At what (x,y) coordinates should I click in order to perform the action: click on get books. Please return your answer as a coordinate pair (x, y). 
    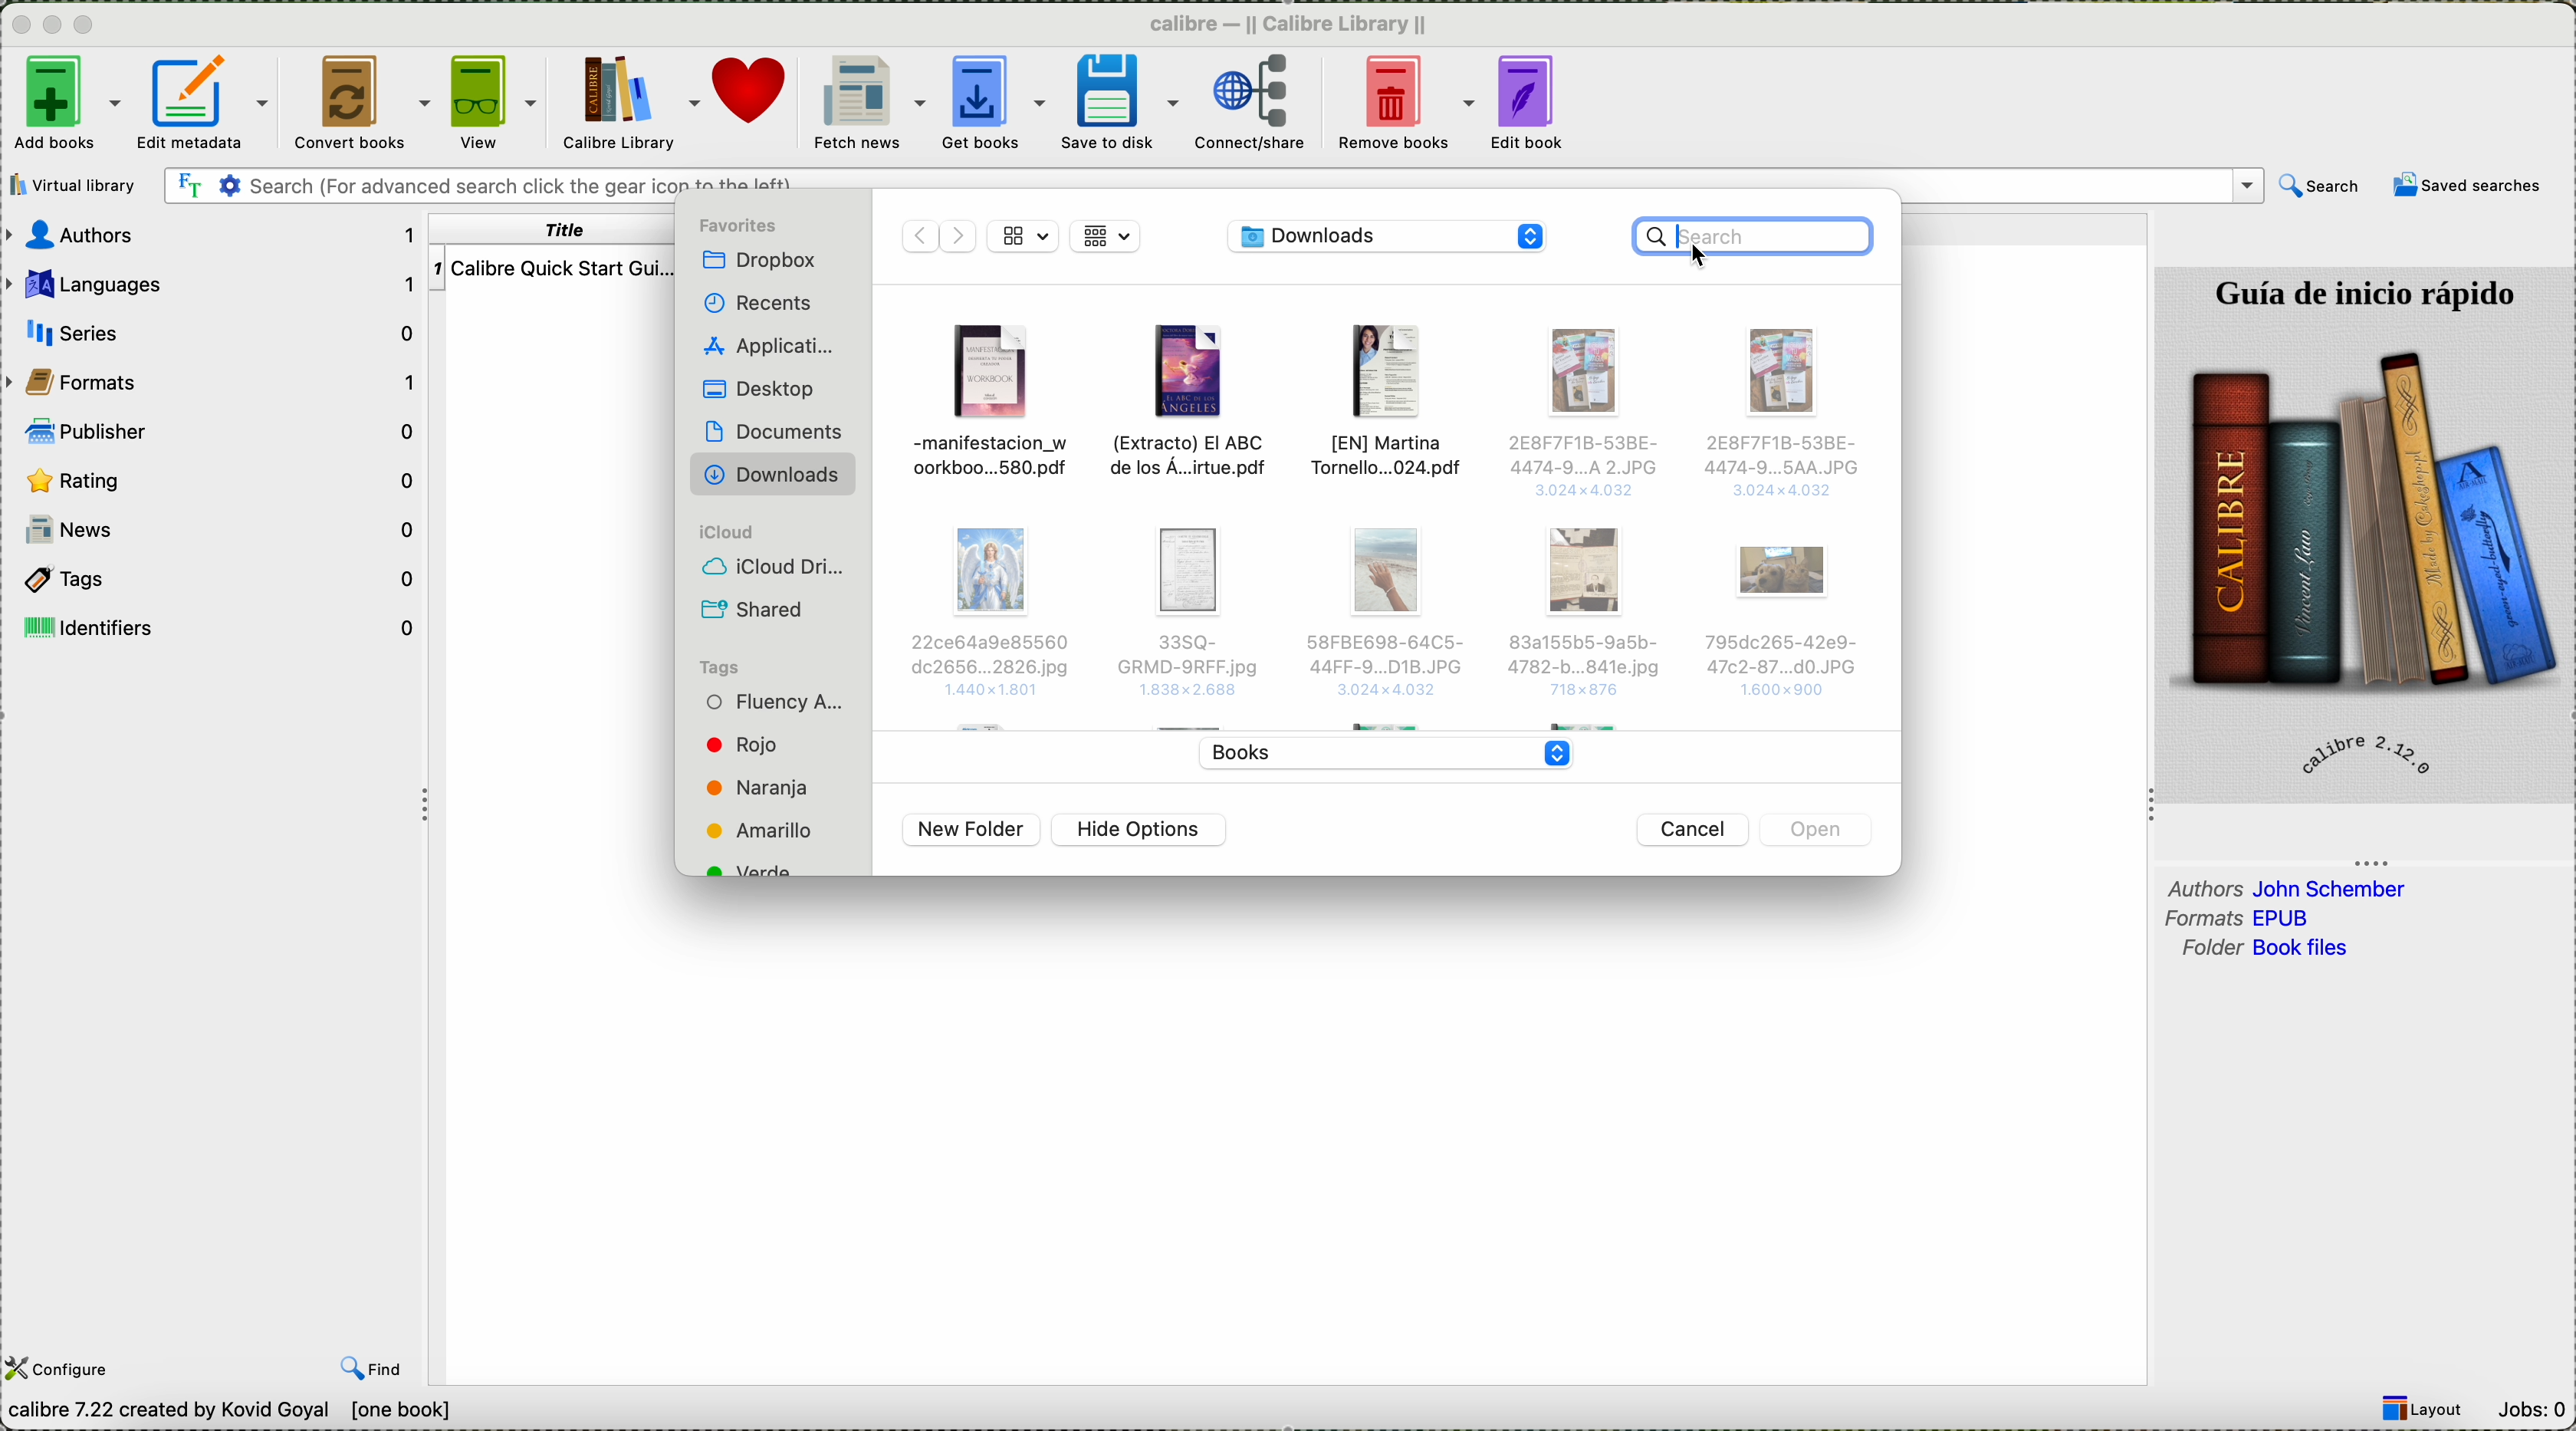
    Looking at the image, I should click on (993, 101).